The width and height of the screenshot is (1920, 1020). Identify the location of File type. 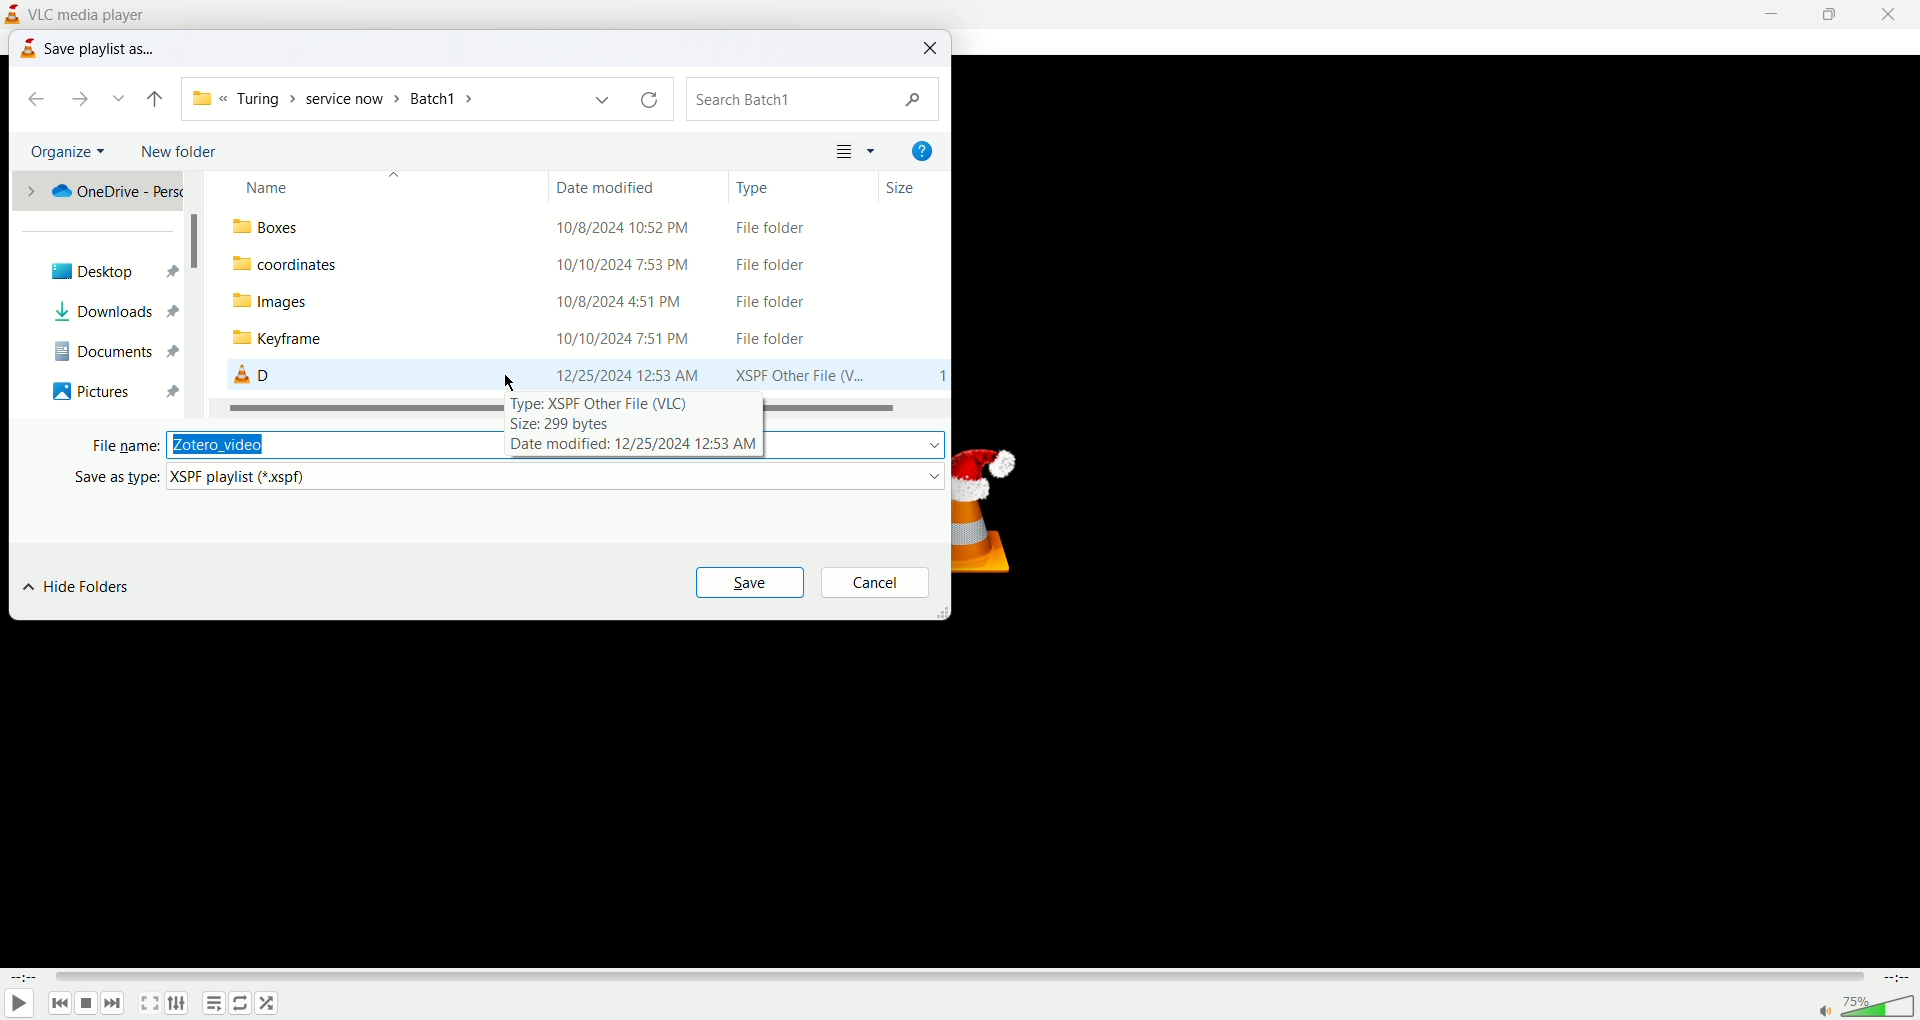
(796, 302).